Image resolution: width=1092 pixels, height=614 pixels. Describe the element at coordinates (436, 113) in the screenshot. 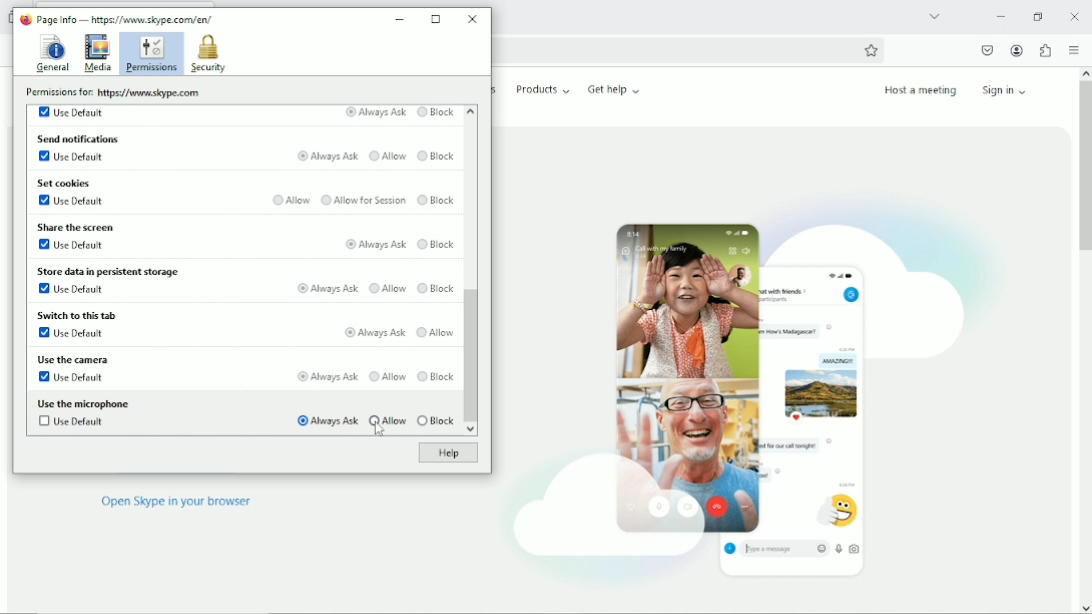

I see `Block` at that location.